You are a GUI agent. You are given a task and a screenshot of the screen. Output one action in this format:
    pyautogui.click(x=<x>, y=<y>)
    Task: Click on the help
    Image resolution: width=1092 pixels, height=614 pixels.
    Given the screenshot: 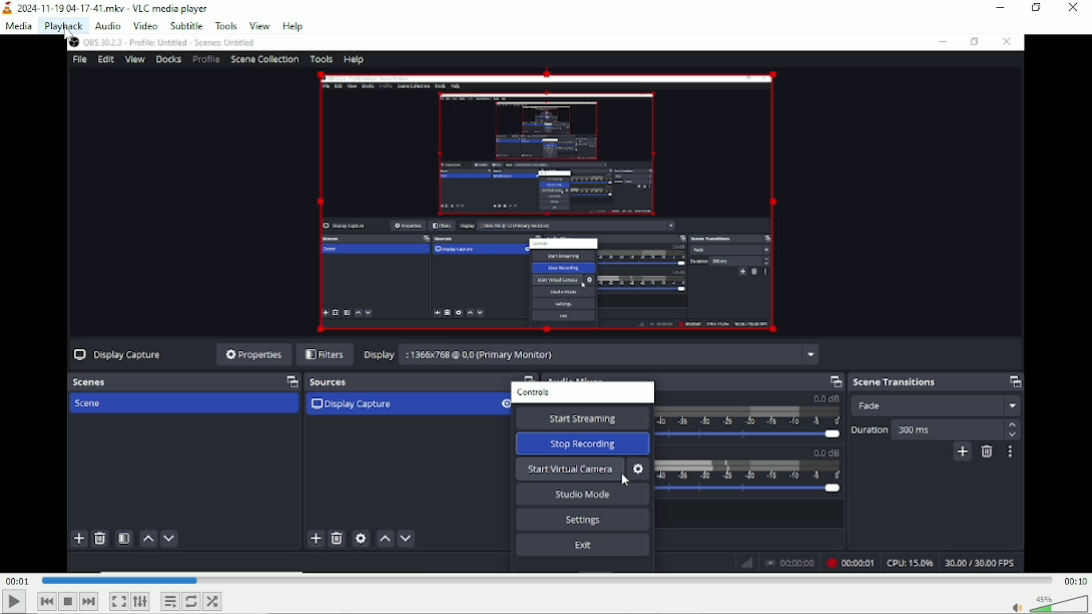 What is the action you would take?
    pyautogui.click(x=295, y=25)
    